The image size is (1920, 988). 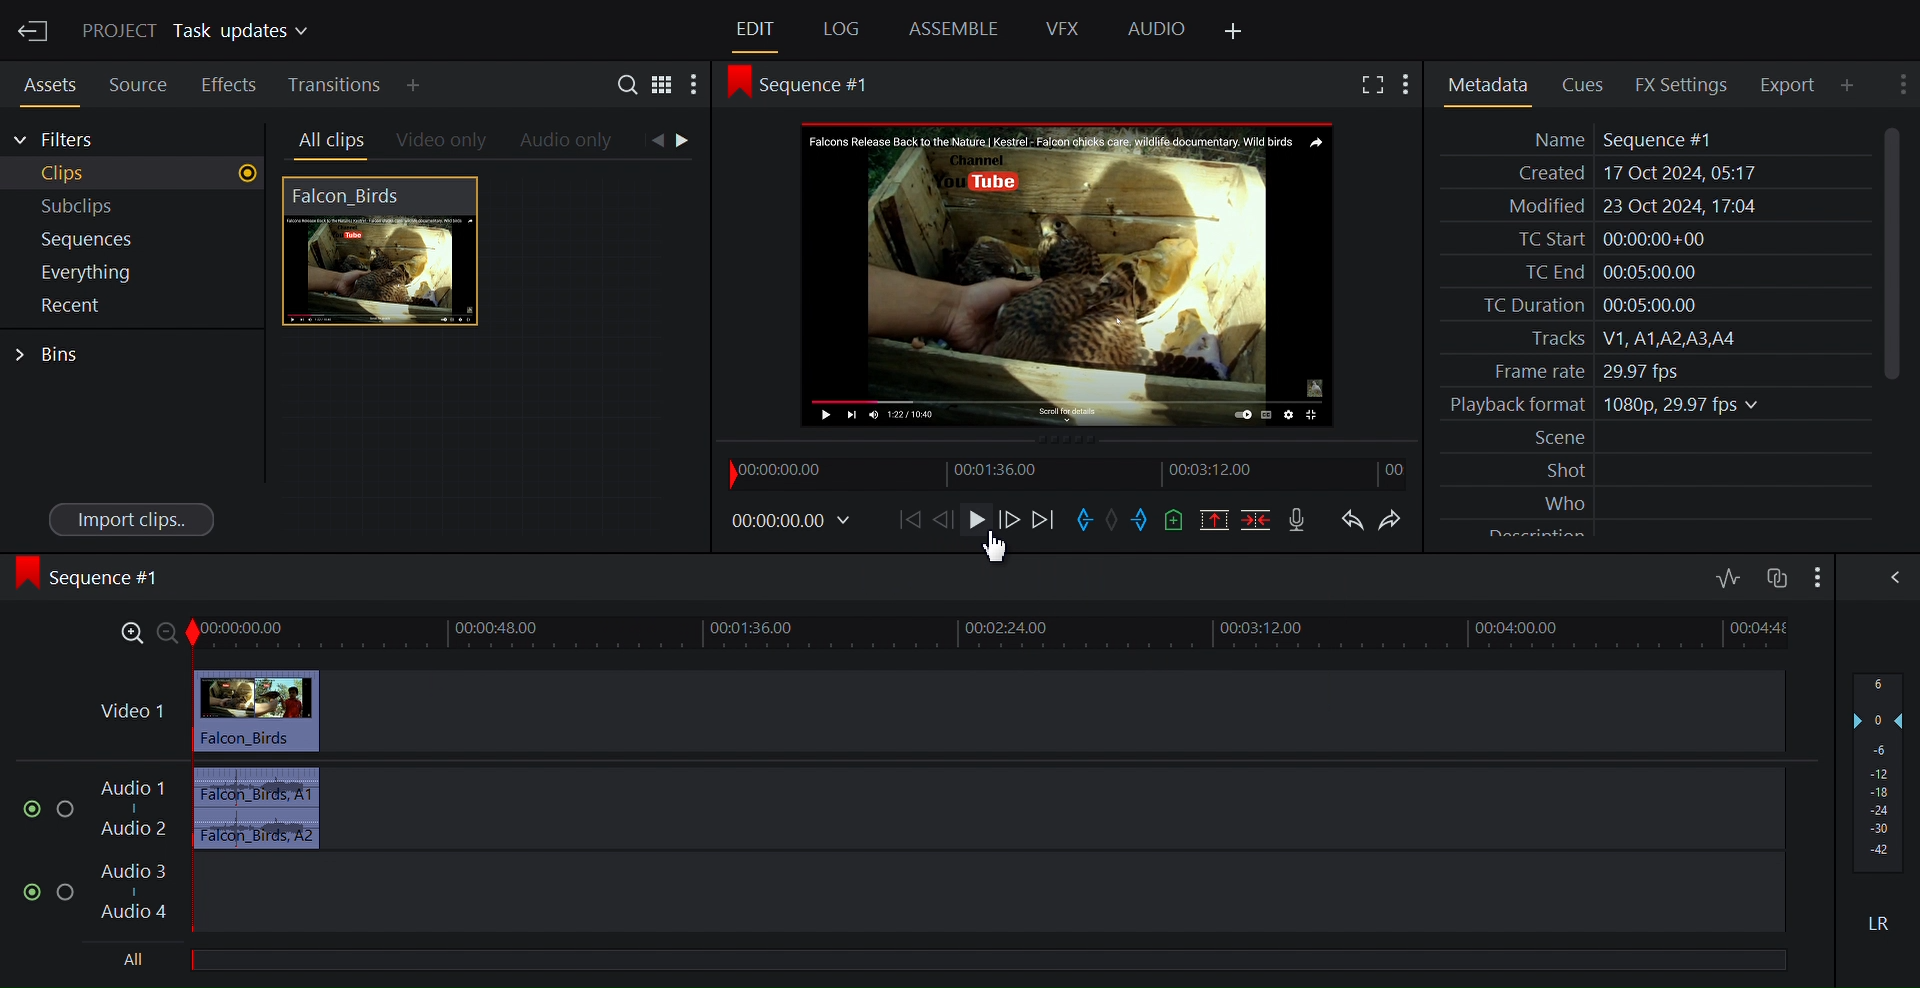 What do you see at coordinates (1653, 306) in the screenshot?
I see `TC Duration` at bounding box center [1653, 306].